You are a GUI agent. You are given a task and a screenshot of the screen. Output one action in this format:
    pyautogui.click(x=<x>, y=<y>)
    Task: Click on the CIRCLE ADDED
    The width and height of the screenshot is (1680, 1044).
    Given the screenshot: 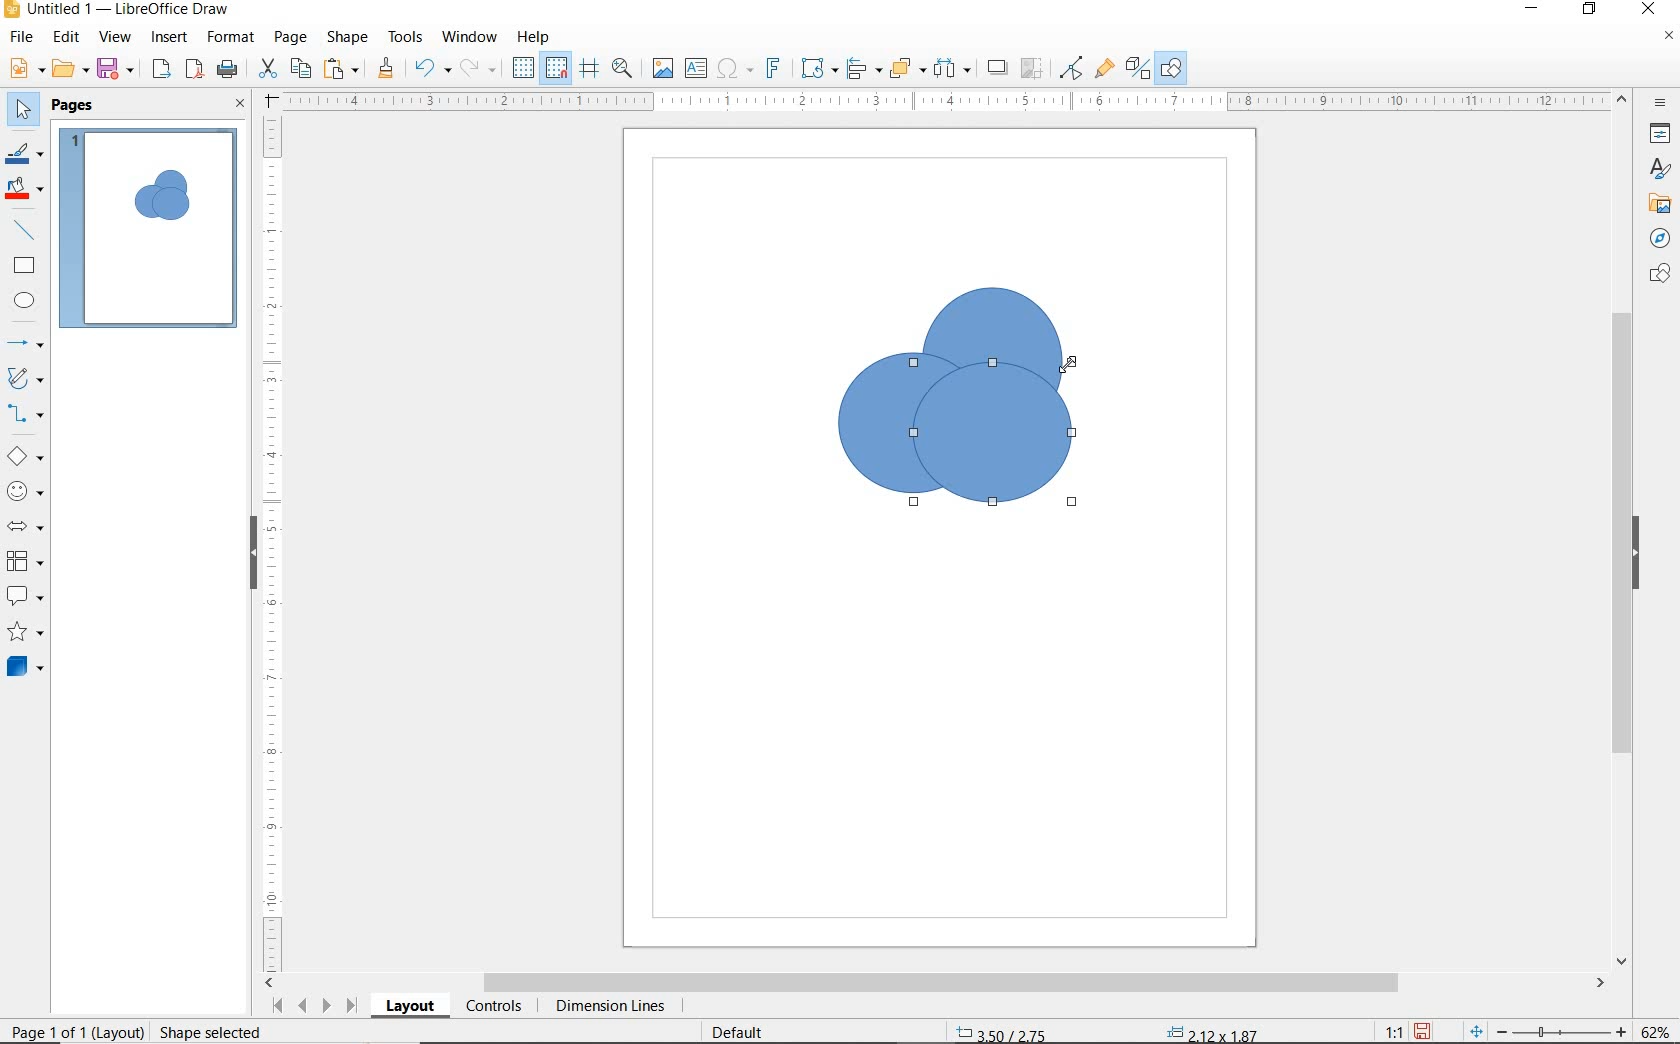 What is the action you would take?
    pyautogui.click(x=150, y=201)
    